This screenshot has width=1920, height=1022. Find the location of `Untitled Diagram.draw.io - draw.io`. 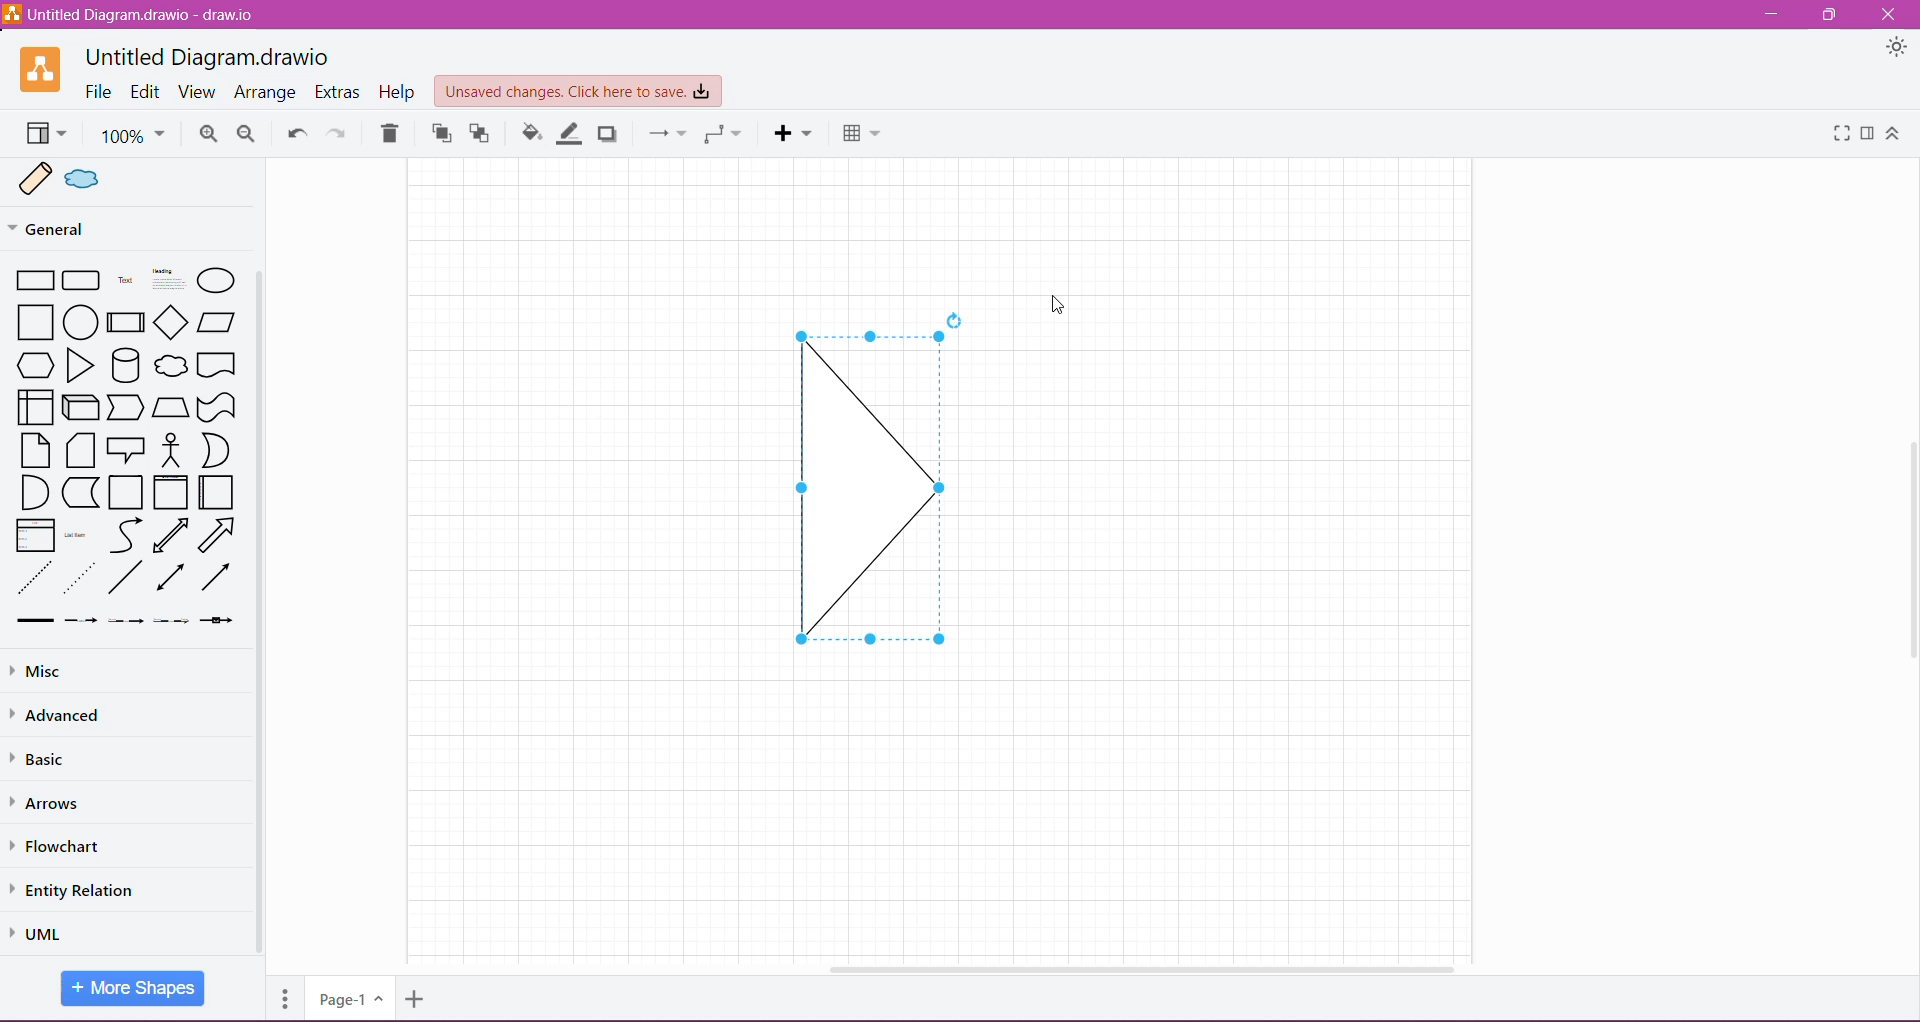

Untitled Diagram.draw.io - draw.io is located at coordinates (132, 14).